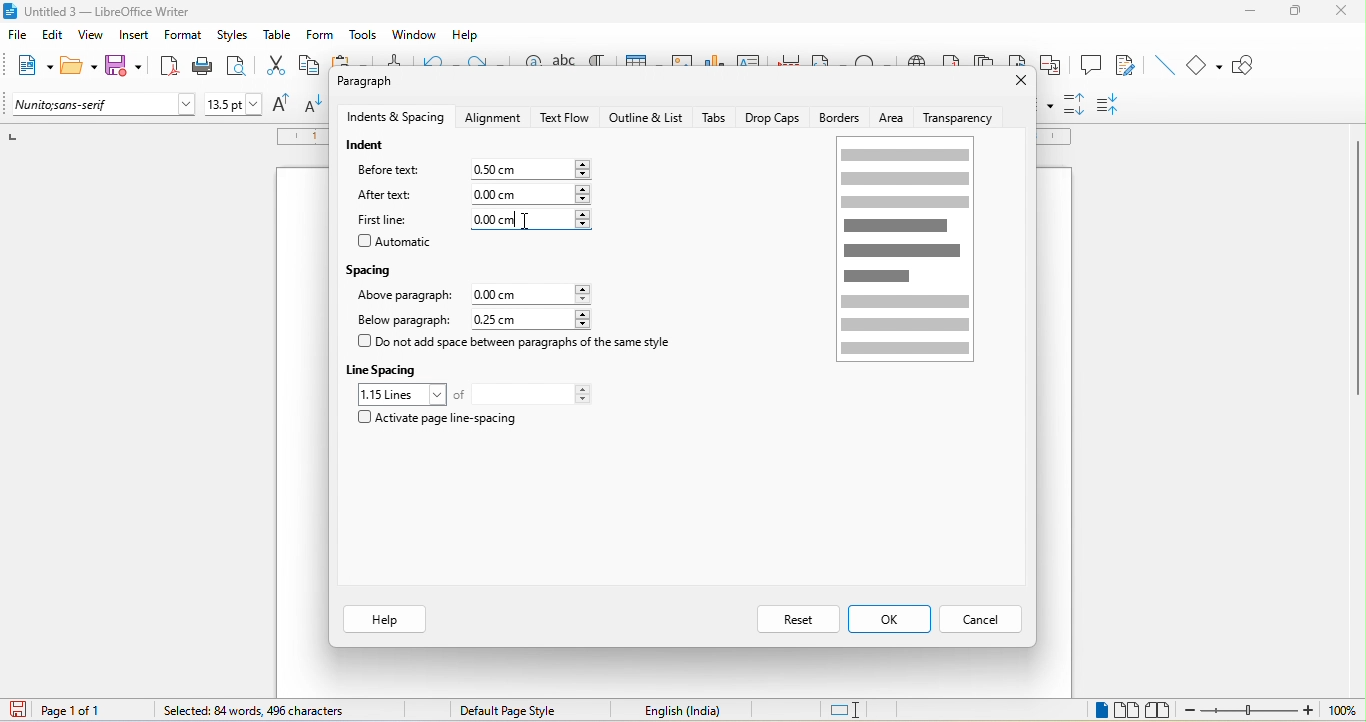 This screenshot has width=1366, height=722. Describe the element at coordinates (79, 67) in the screenshot. I see `open` at that location.